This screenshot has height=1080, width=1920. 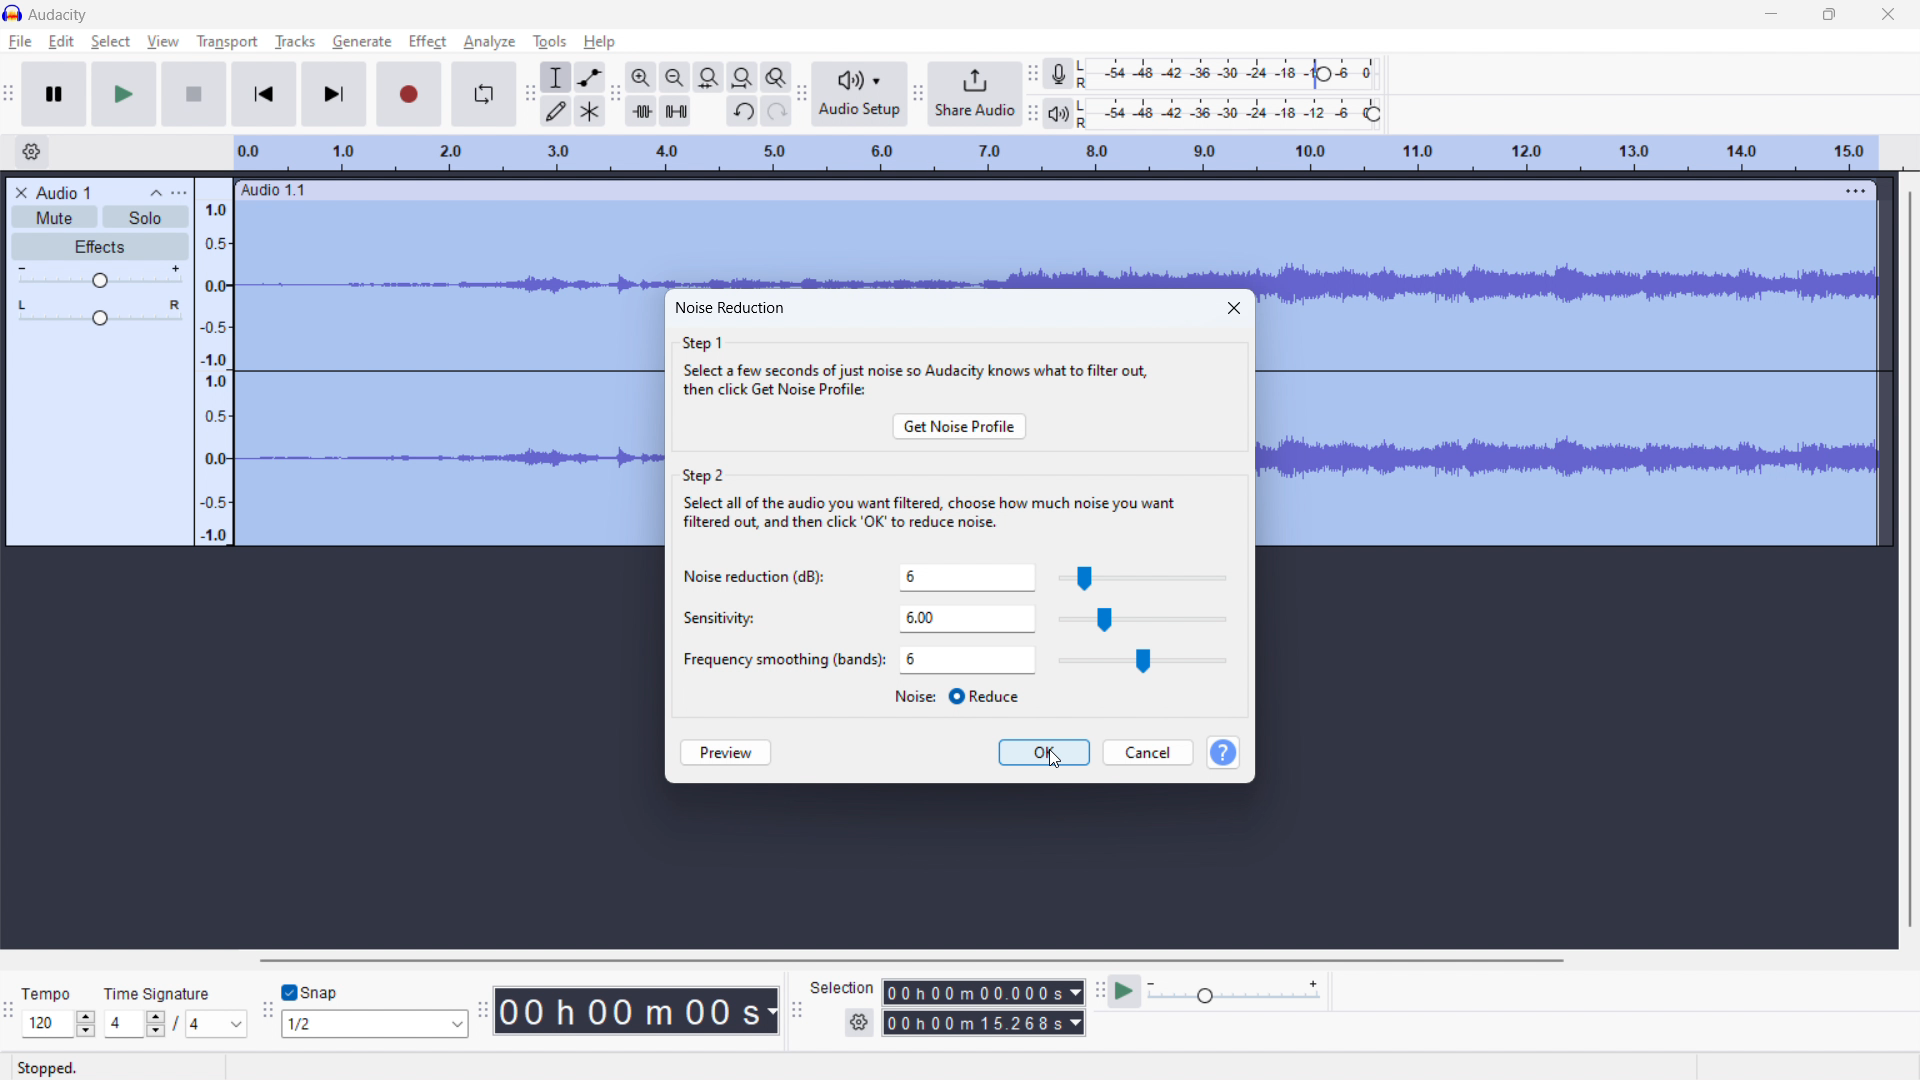 I want to click on recording meter, so click(x=1057, y=75).